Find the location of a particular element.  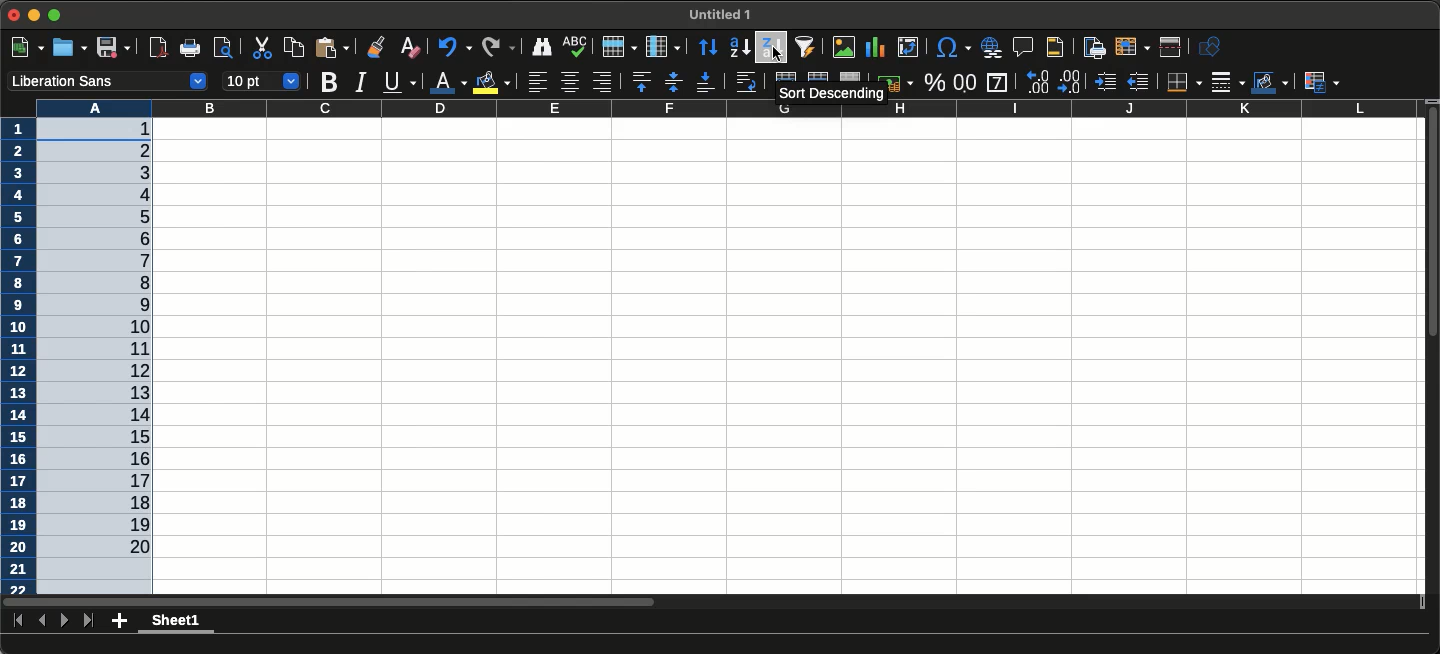

Sort ascending is located at coordinates (737, 48).